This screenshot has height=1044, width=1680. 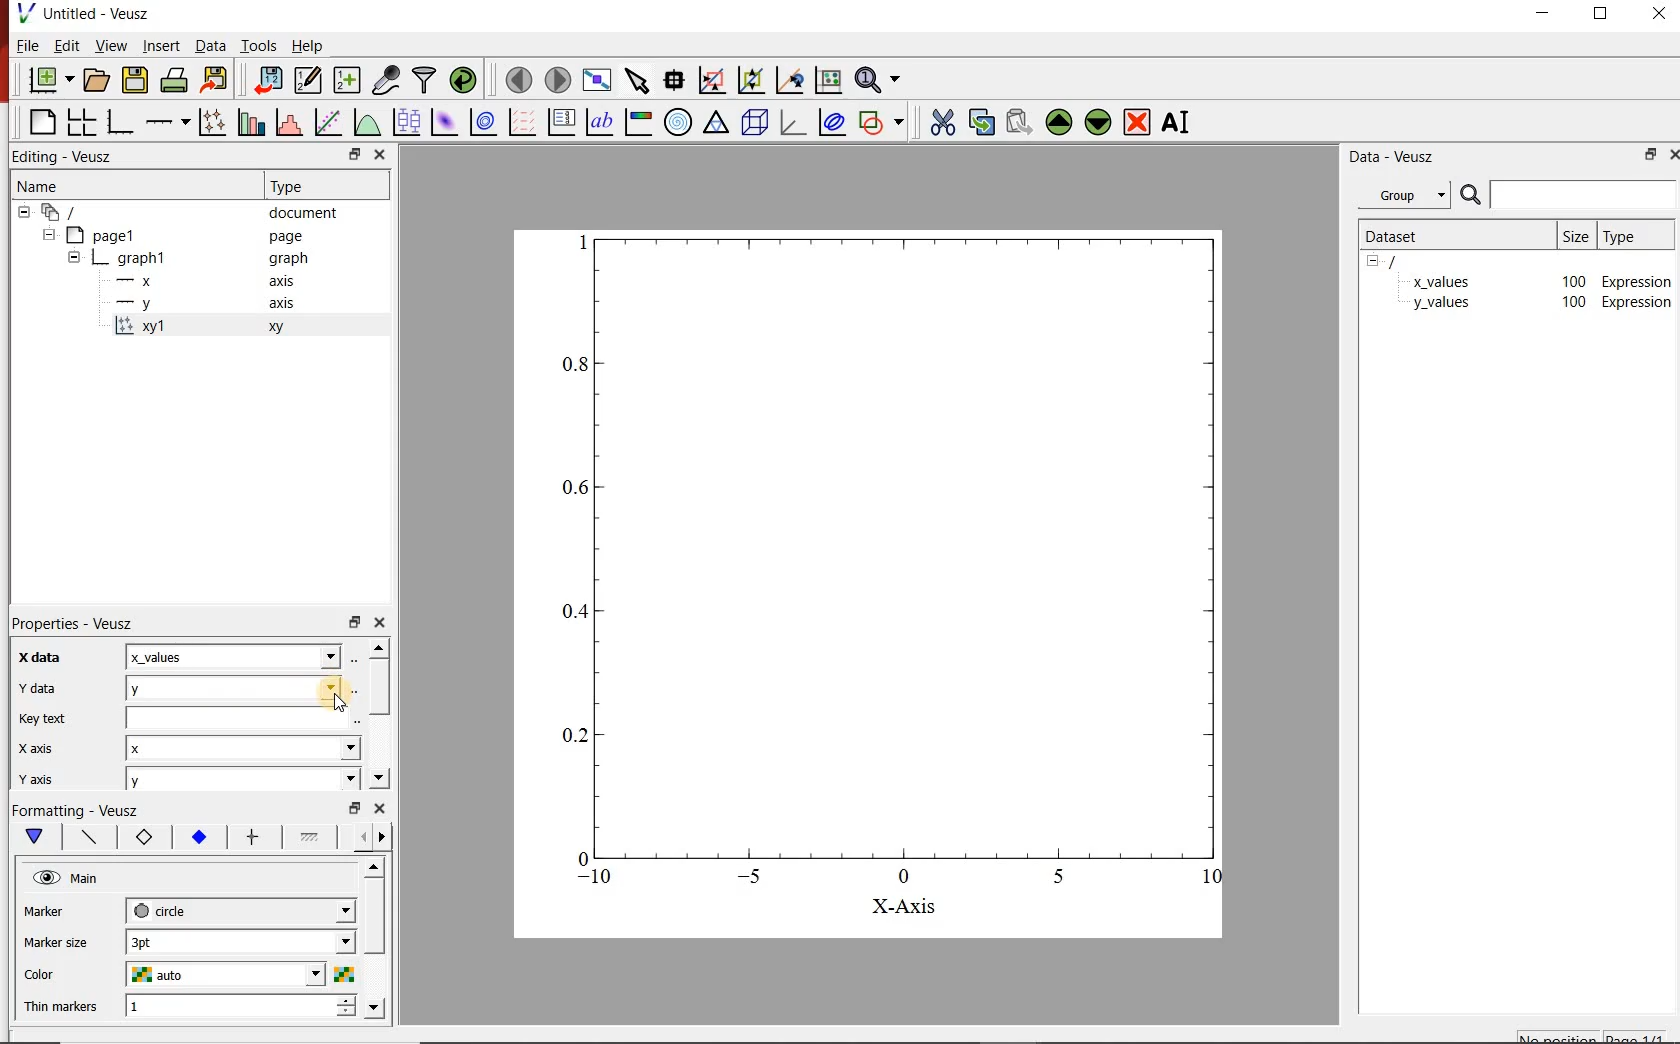 What do you see at coordinates (161, 45) in the screenshot?
I see `insert` at bounding box center [161, 45].